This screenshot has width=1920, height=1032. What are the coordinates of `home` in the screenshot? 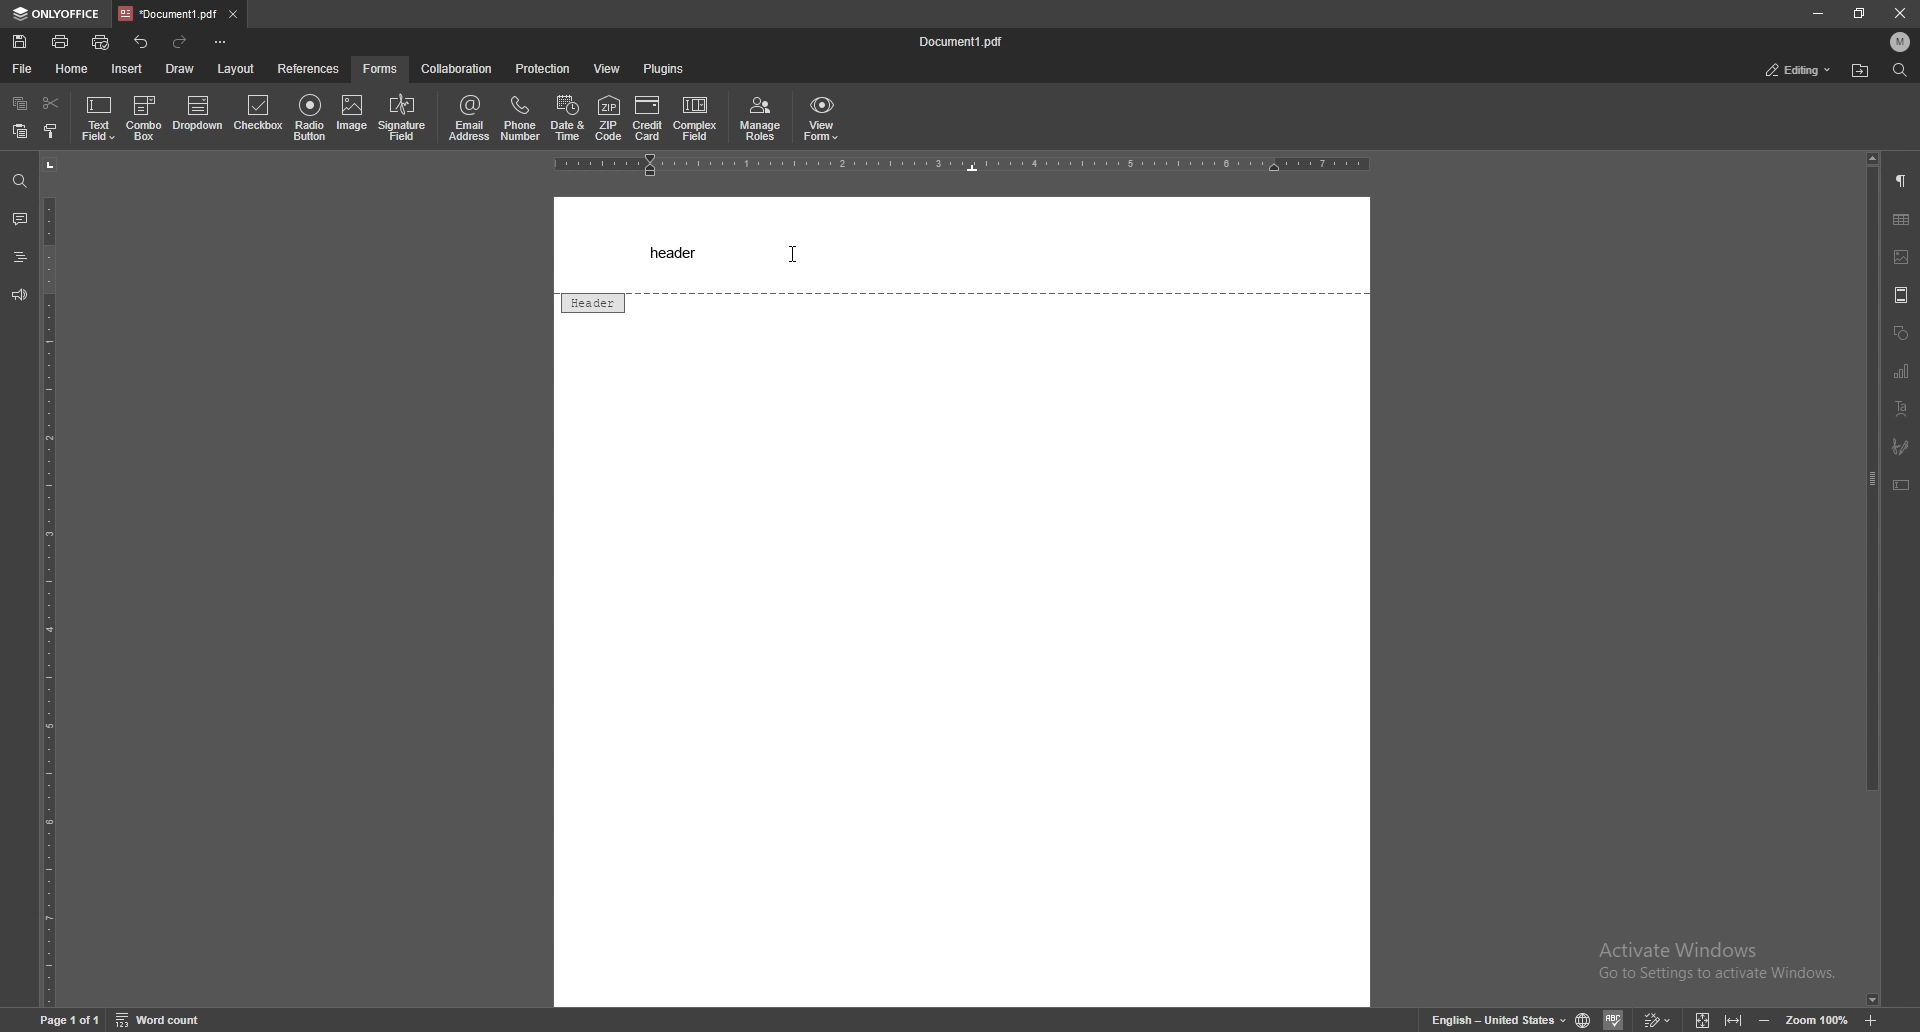 It's located at (73, 69).